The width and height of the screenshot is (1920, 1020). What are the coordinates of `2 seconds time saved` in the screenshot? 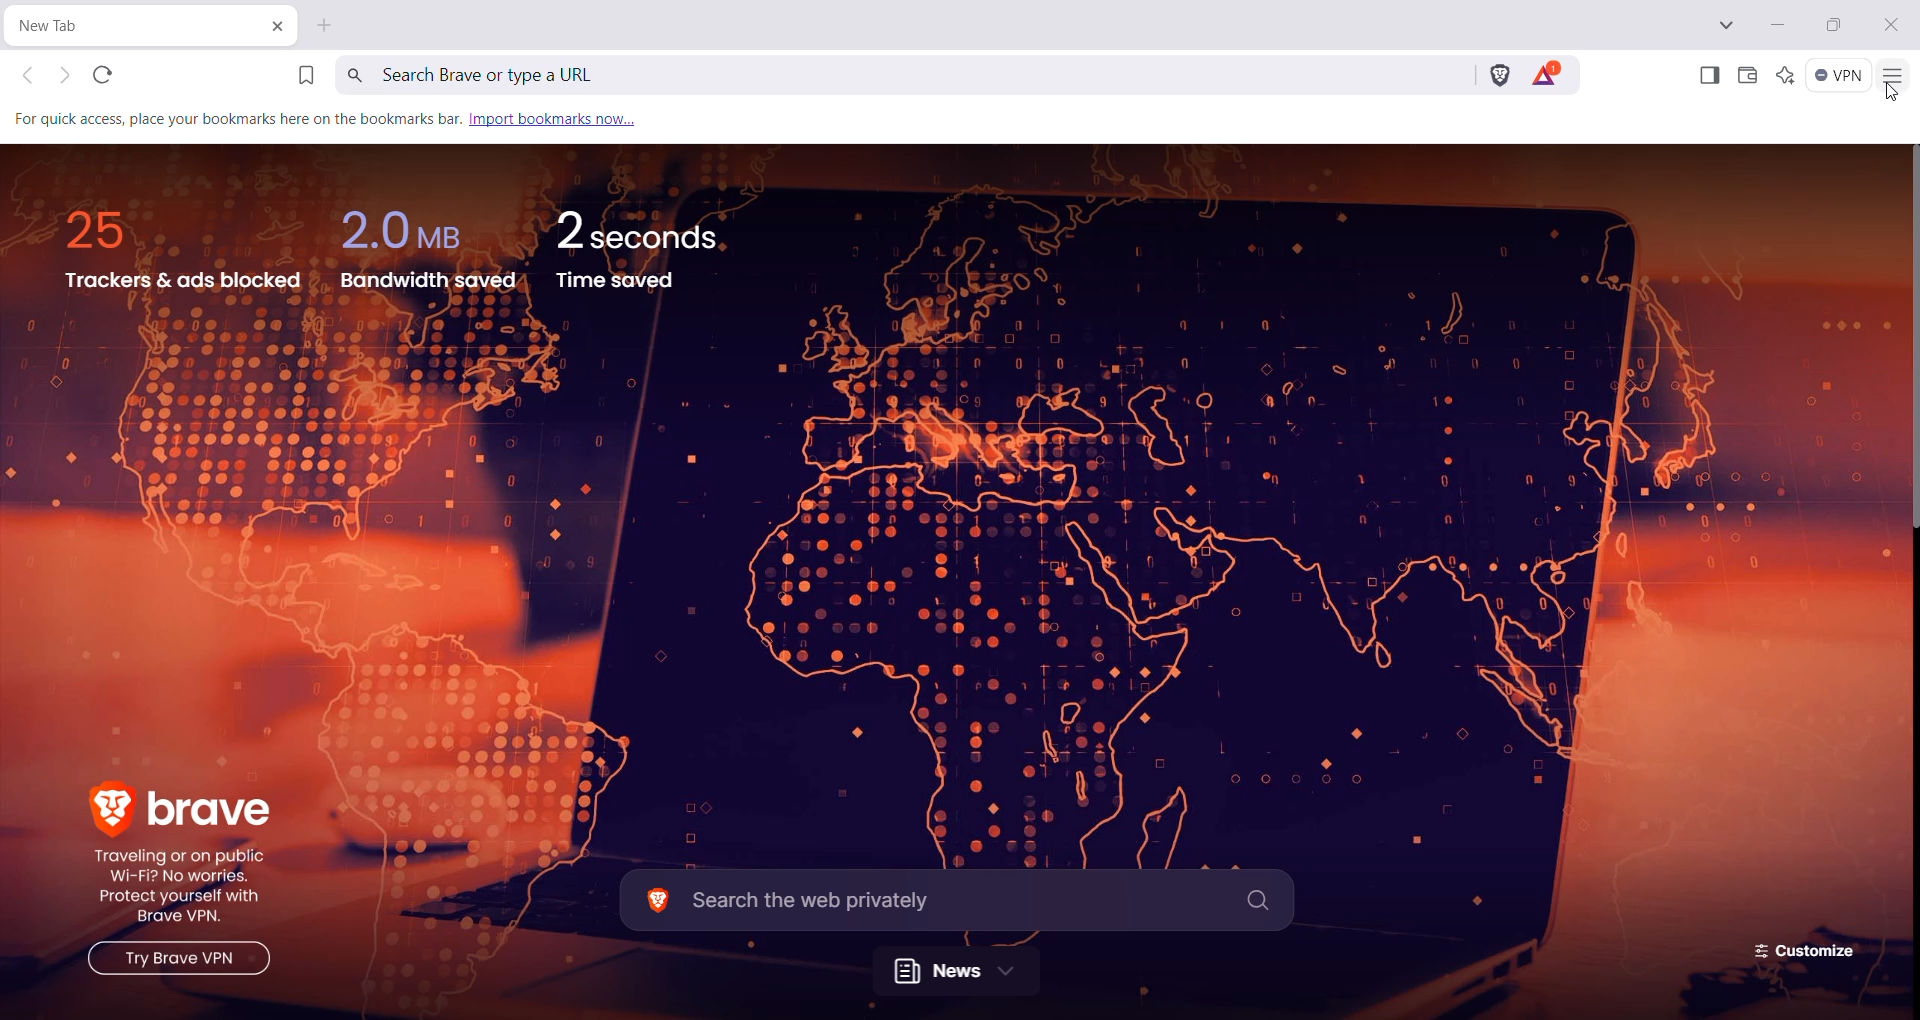 It's located at (640, 249).